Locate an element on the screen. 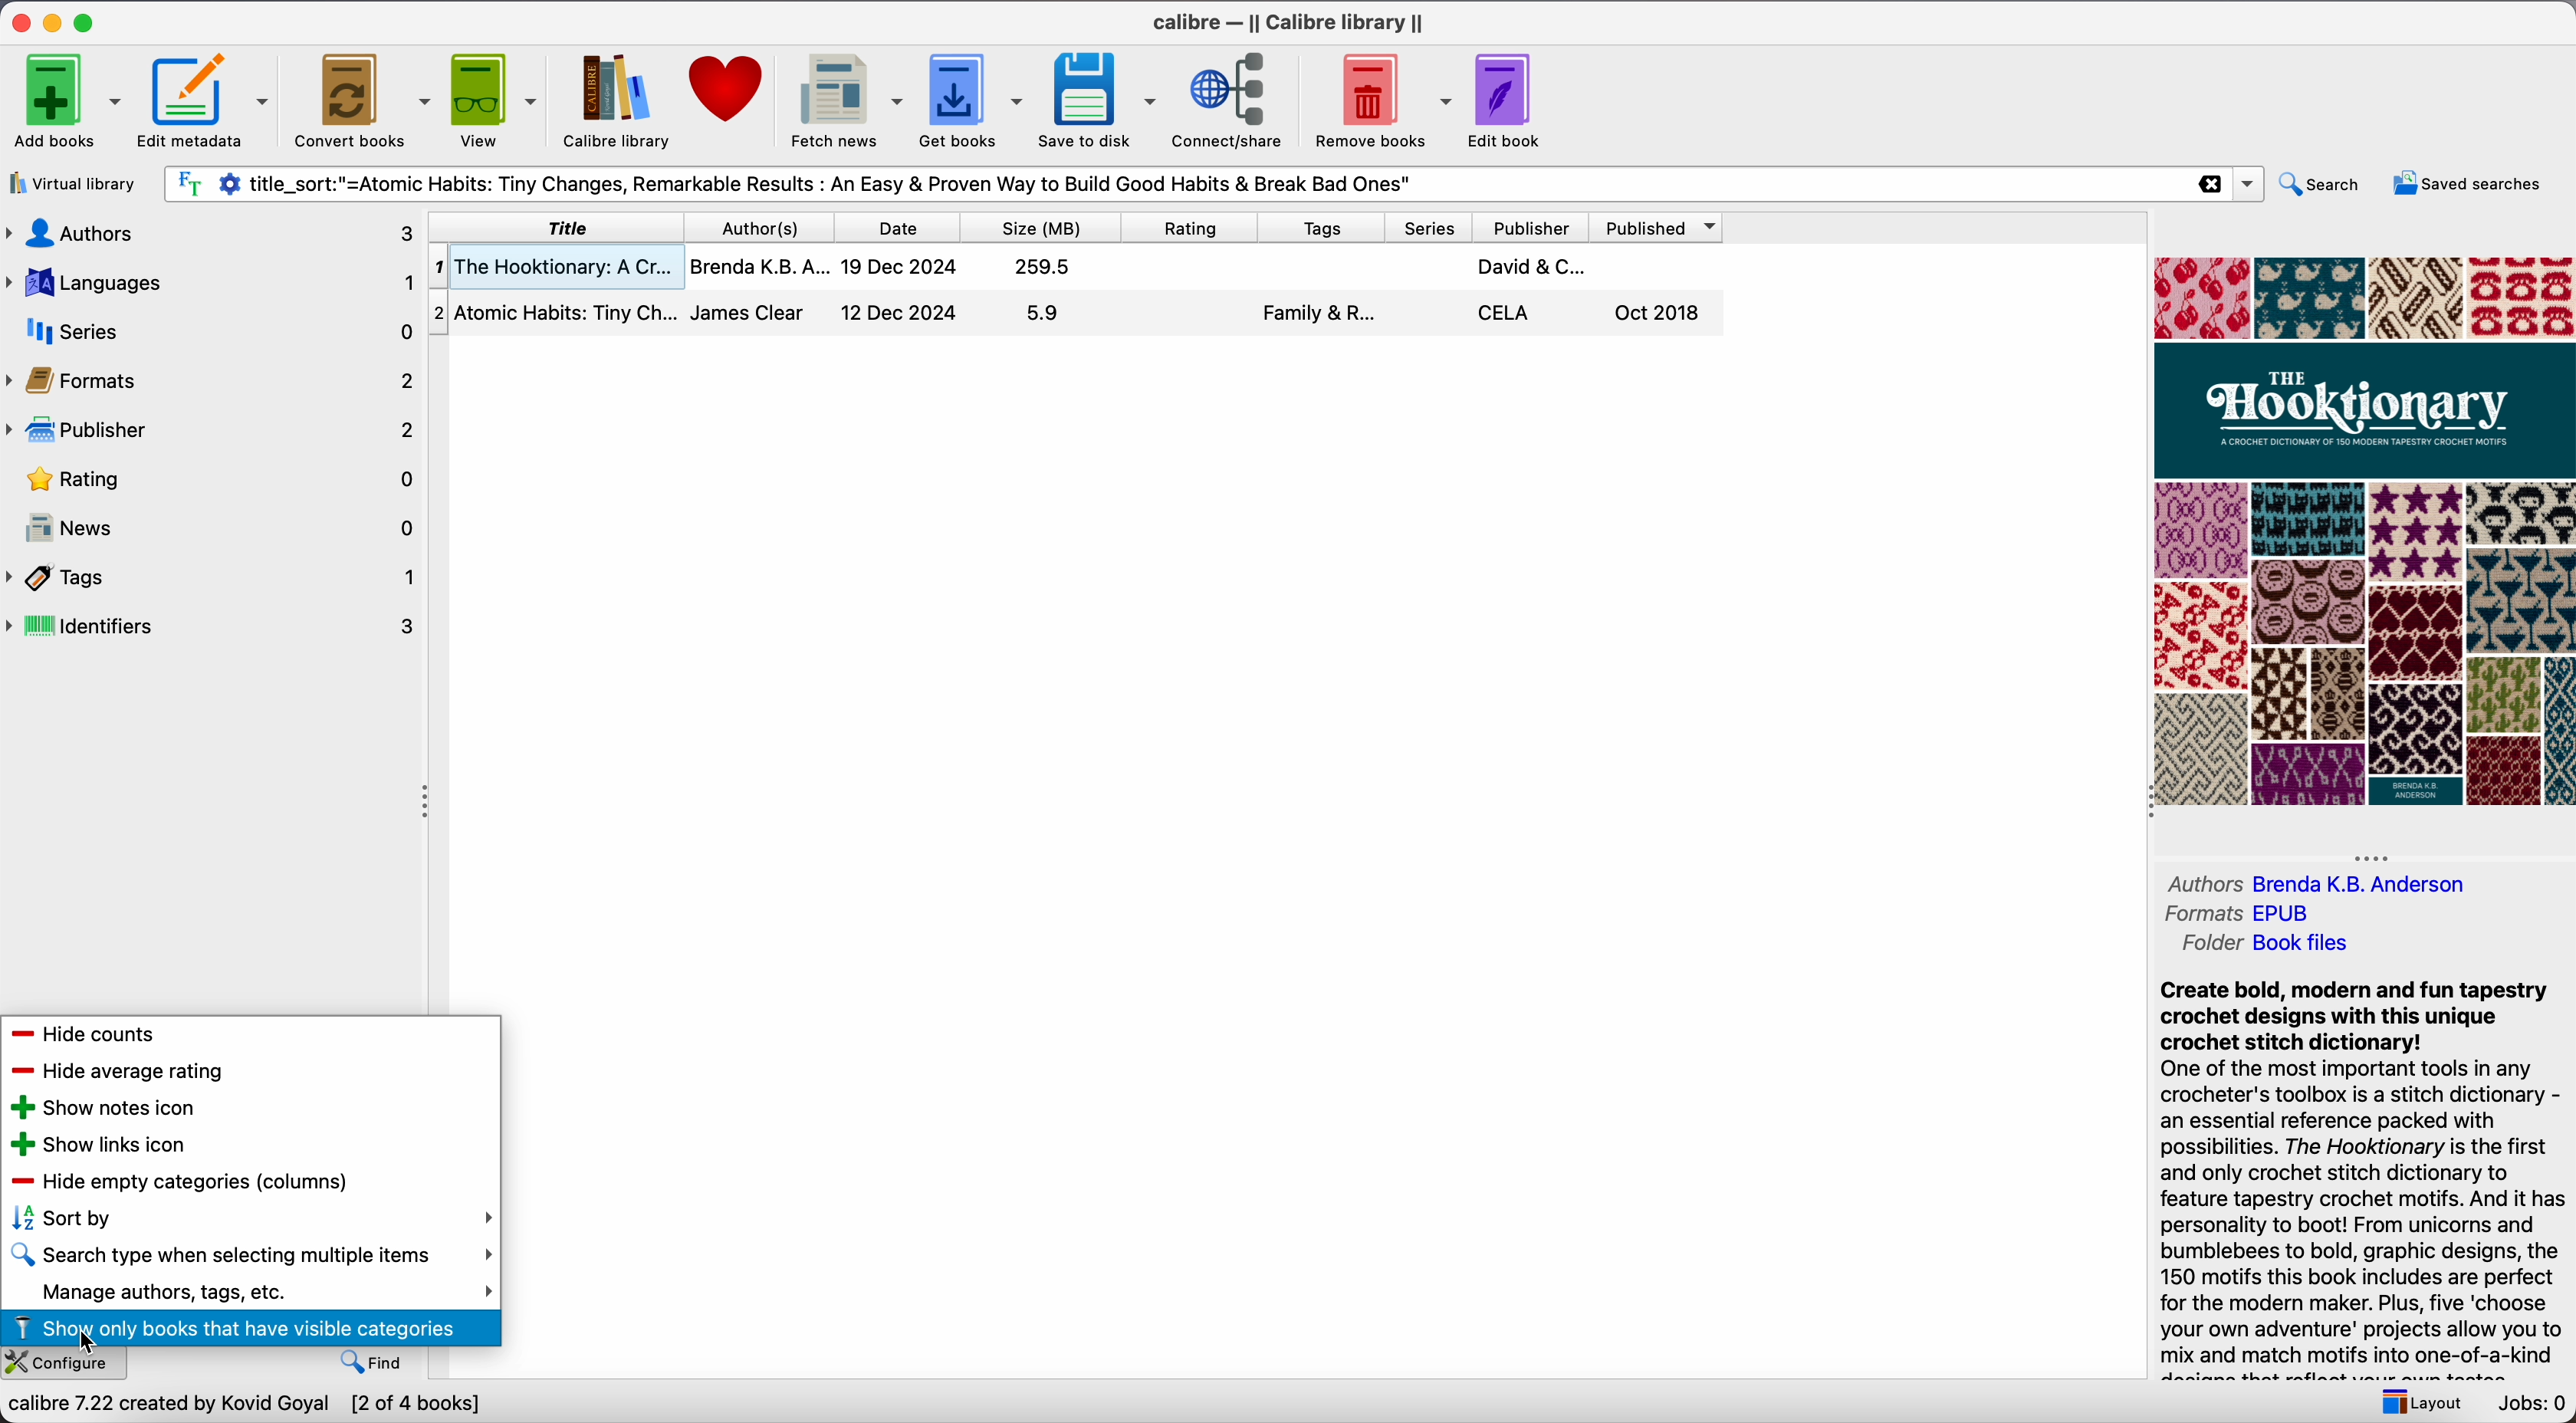  size is located at coordinates (1046, 225).